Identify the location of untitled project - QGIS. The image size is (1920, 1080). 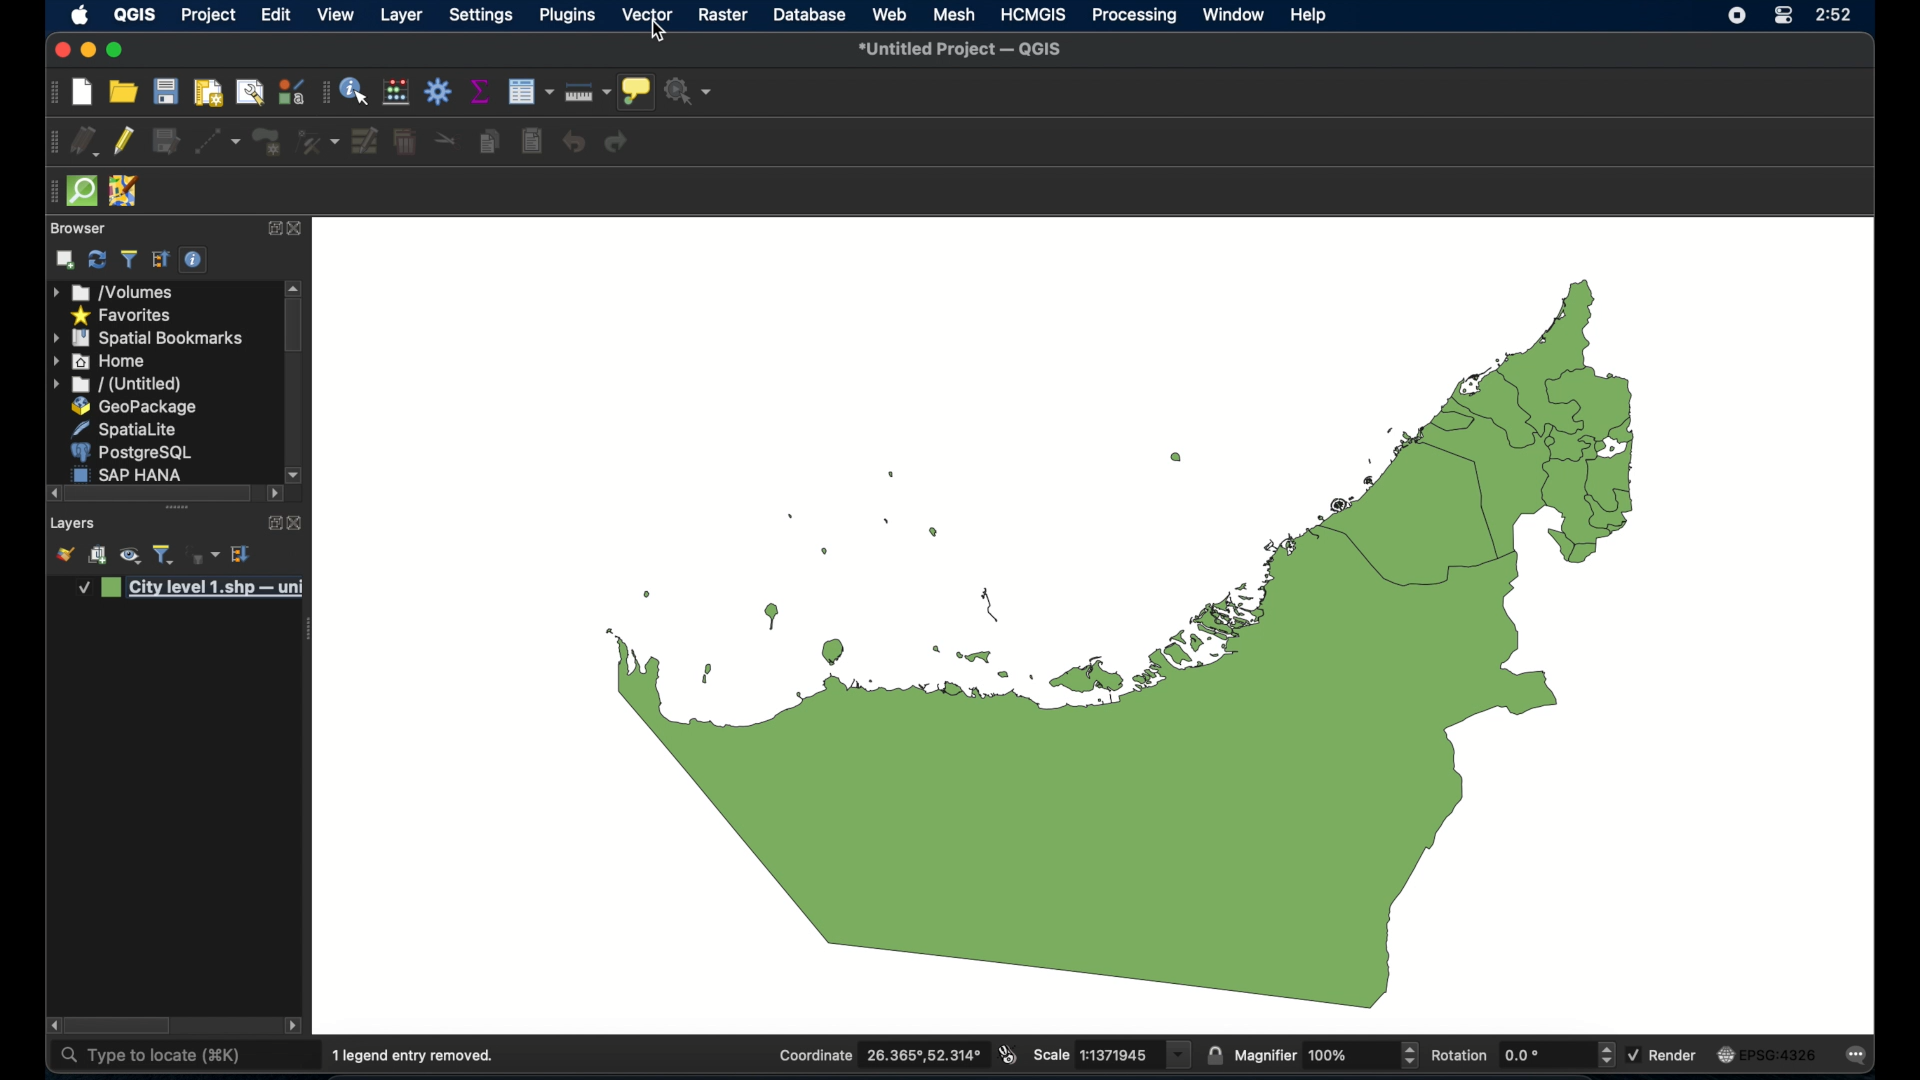
(965, 50).